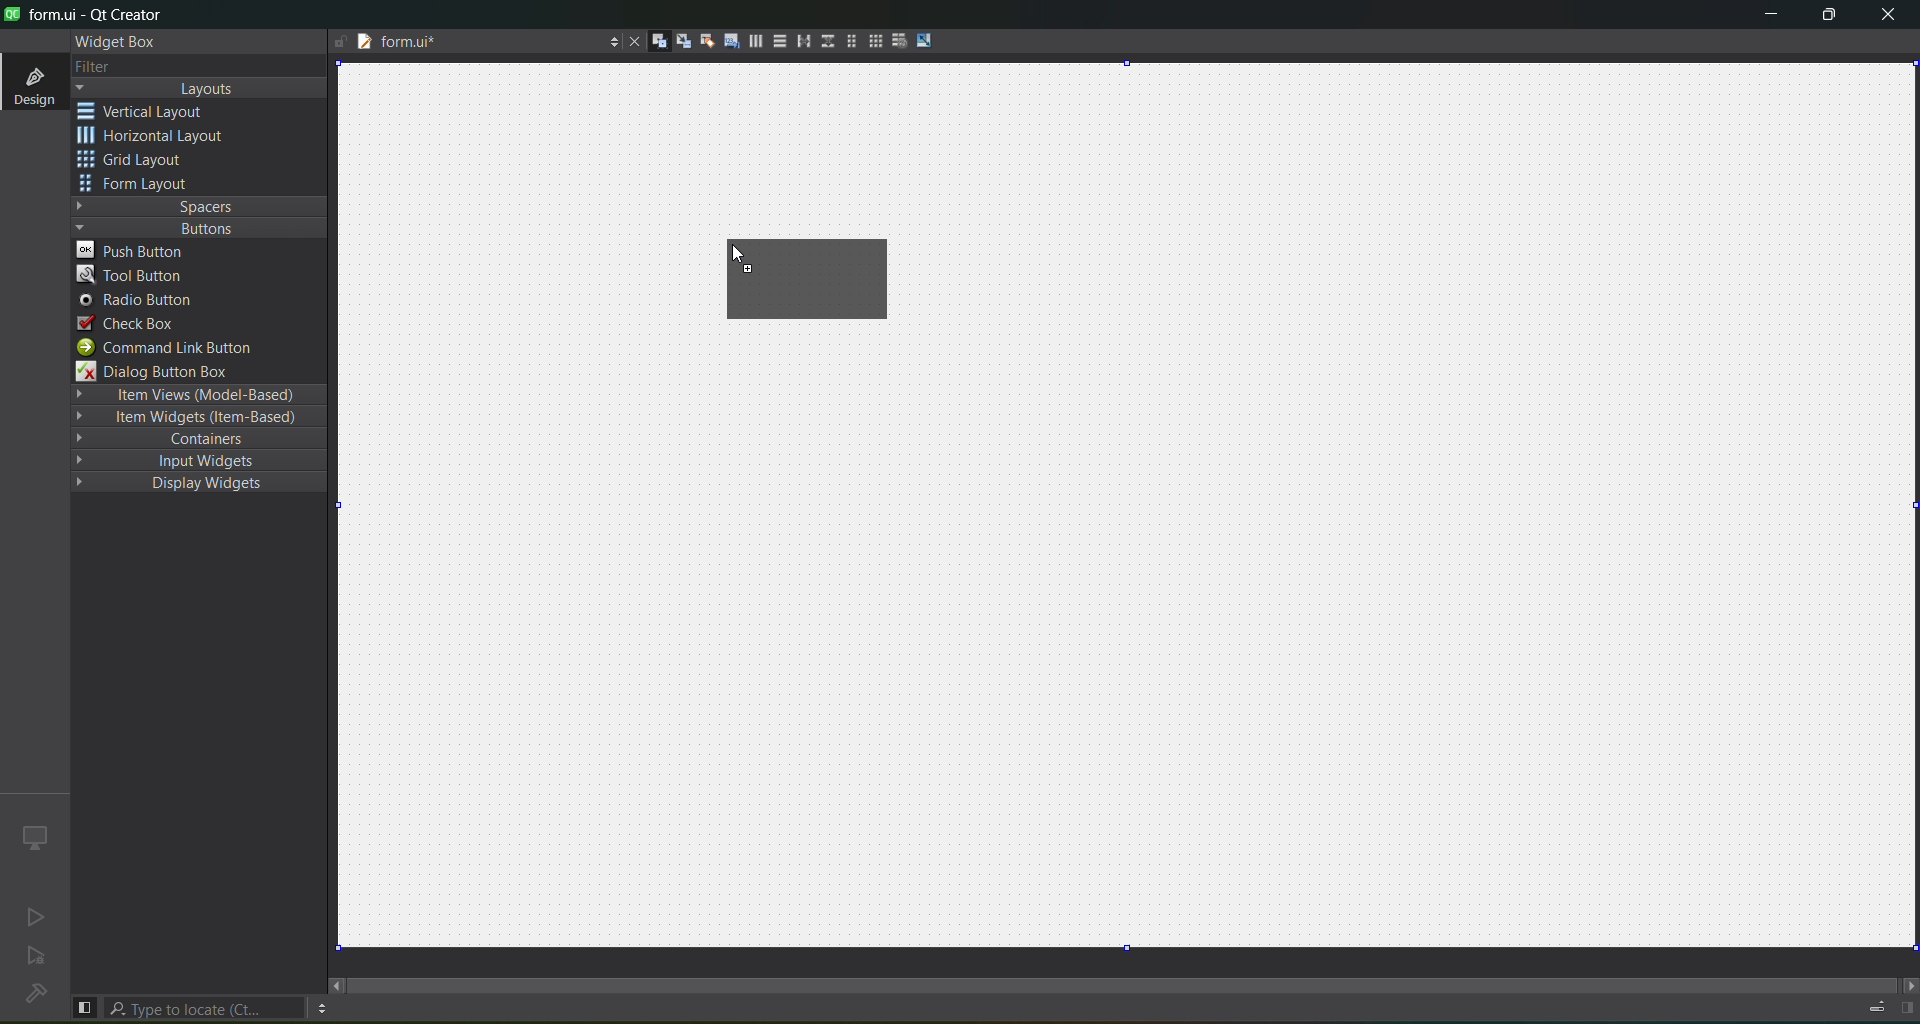 This screenshot has width=1920, height=1024. I want to click on edit tab, so click(731, 45).